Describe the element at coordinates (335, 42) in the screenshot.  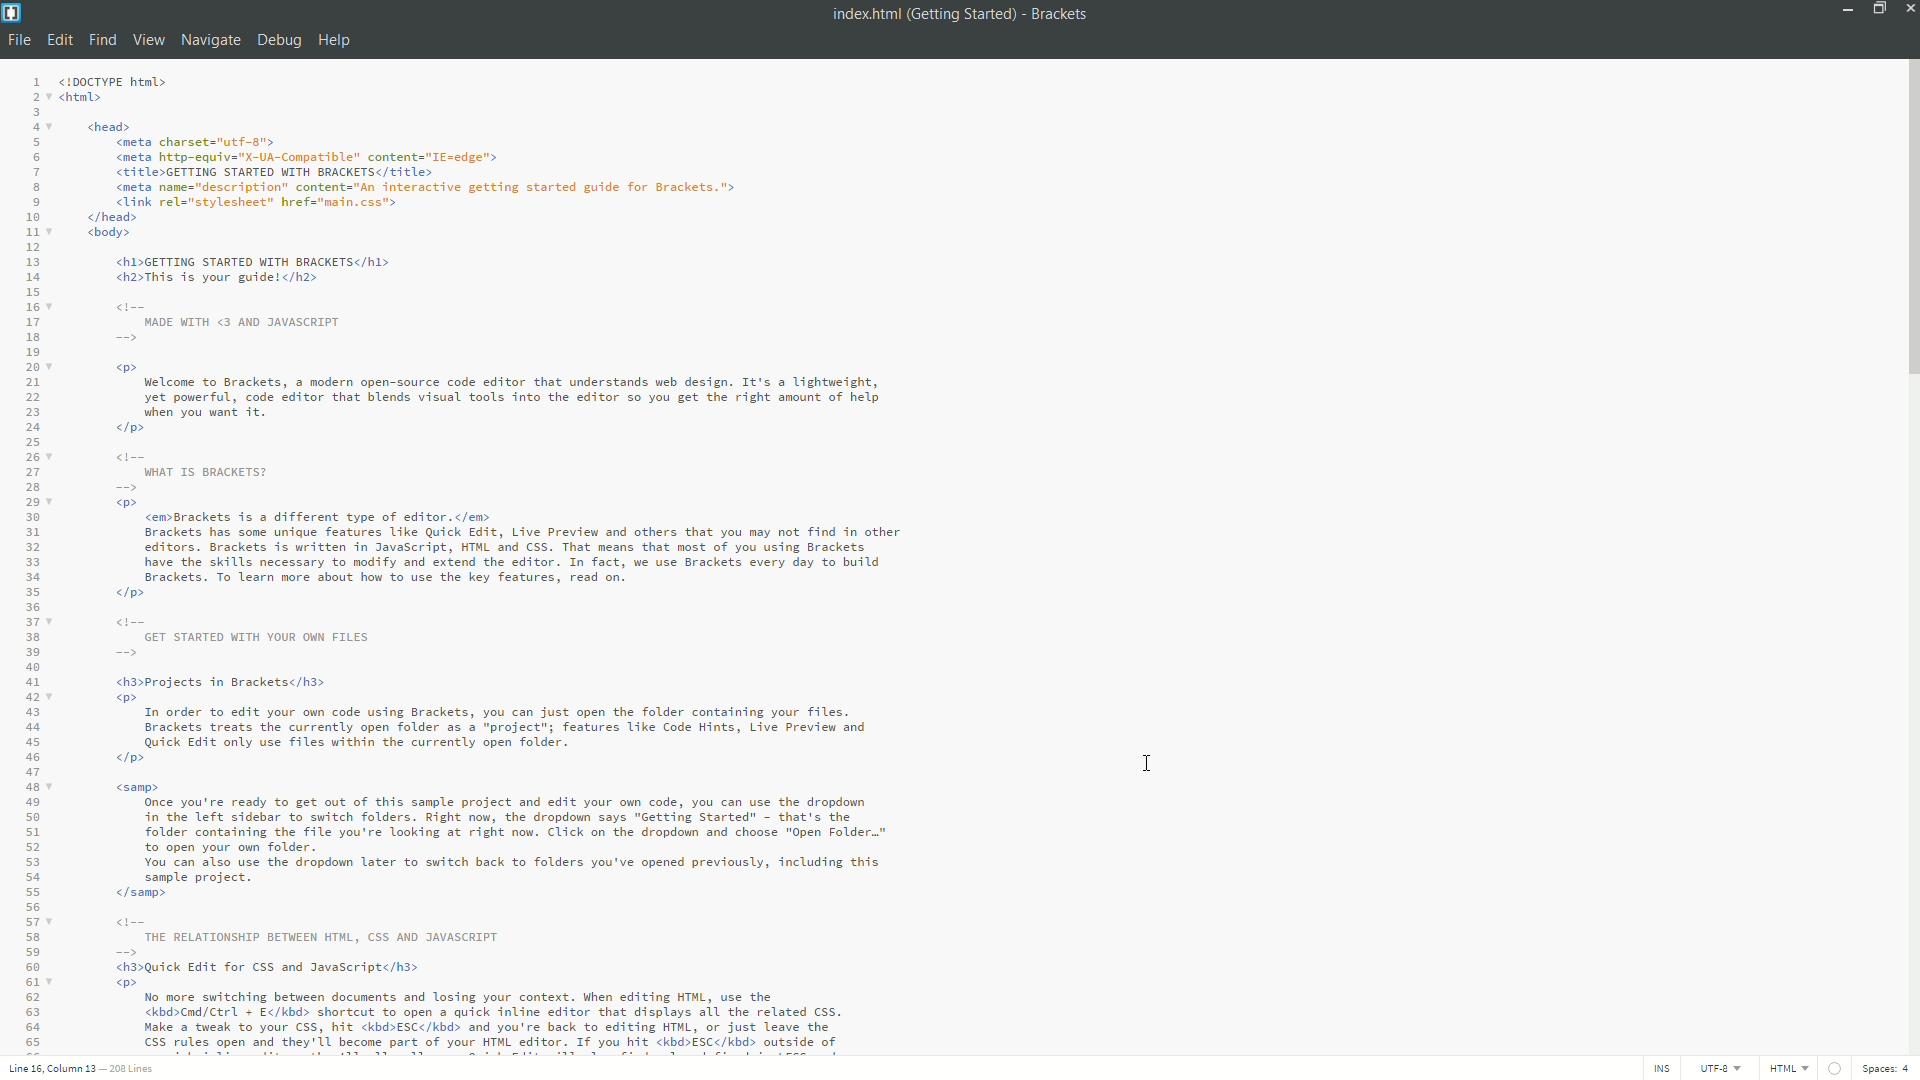
I see `help menu` at that location.